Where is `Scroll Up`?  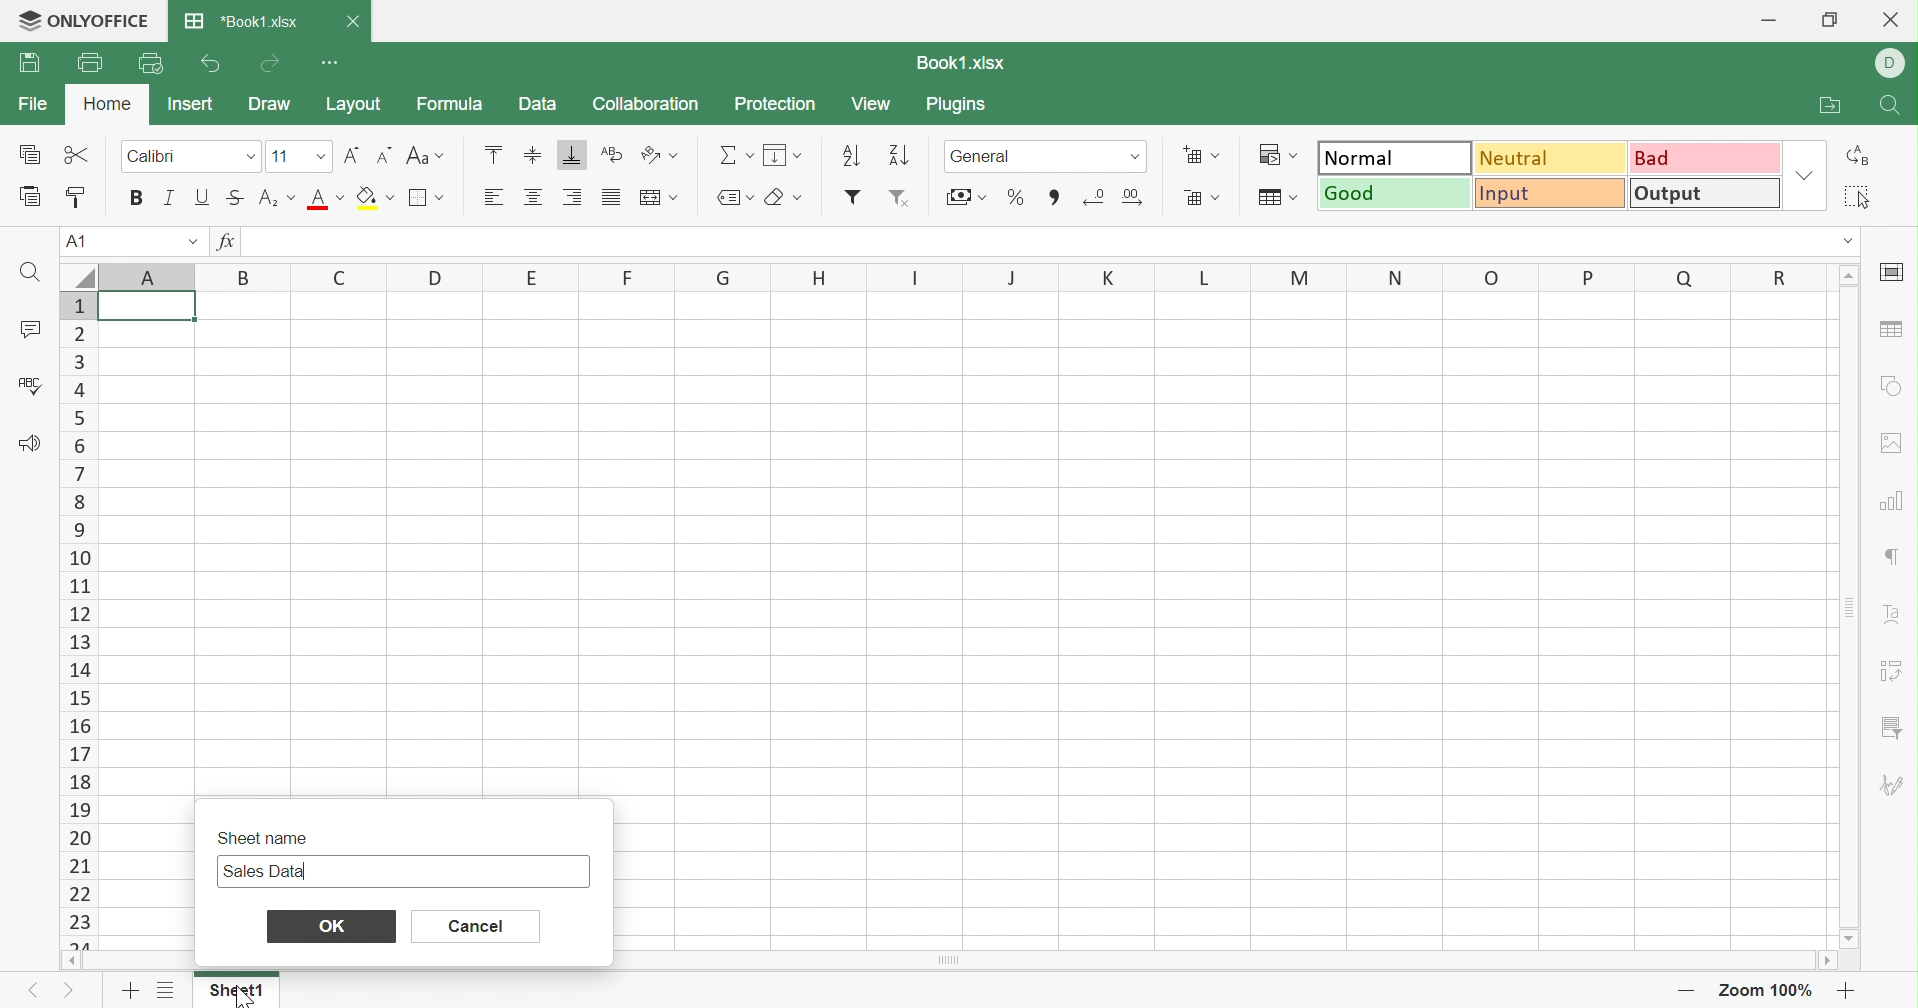 Scroll Up is located at coordinates (1850, 276).